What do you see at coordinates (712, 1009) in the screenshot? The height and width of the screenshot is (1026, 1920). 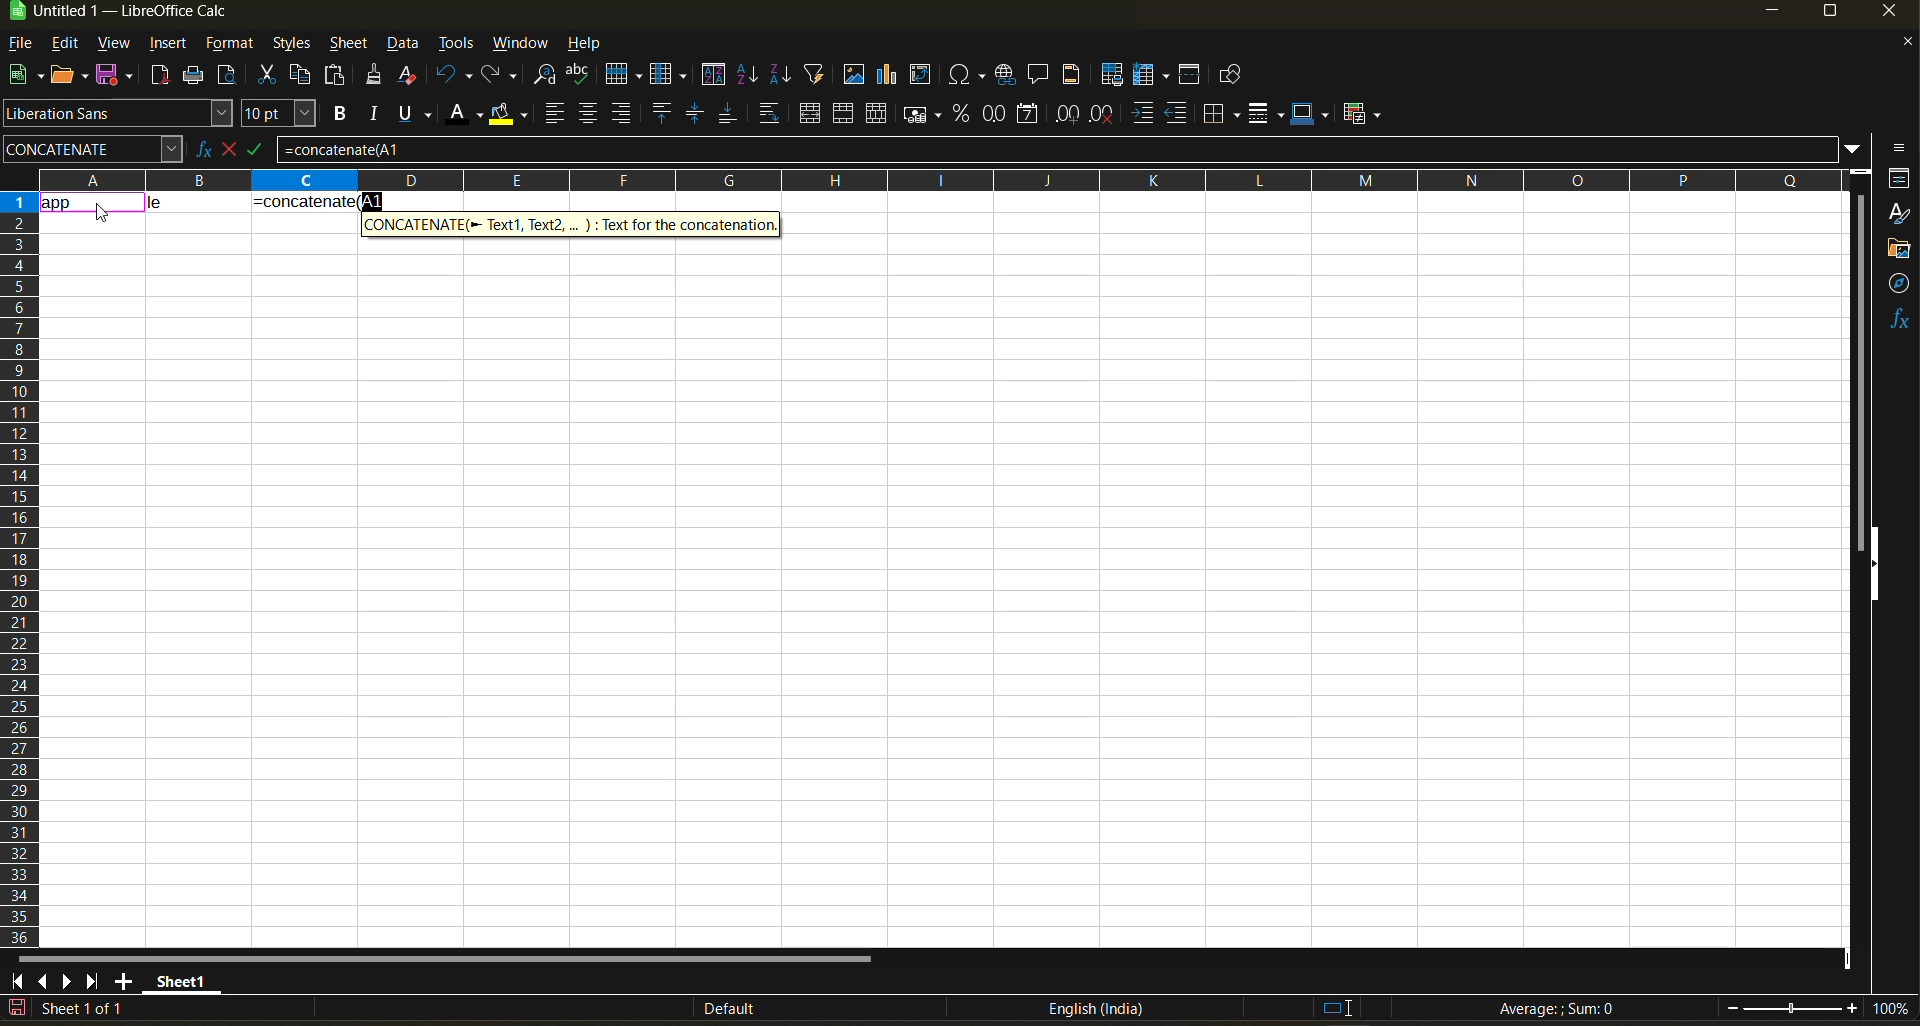 I see `Default` at bounding box center [712, 1009].